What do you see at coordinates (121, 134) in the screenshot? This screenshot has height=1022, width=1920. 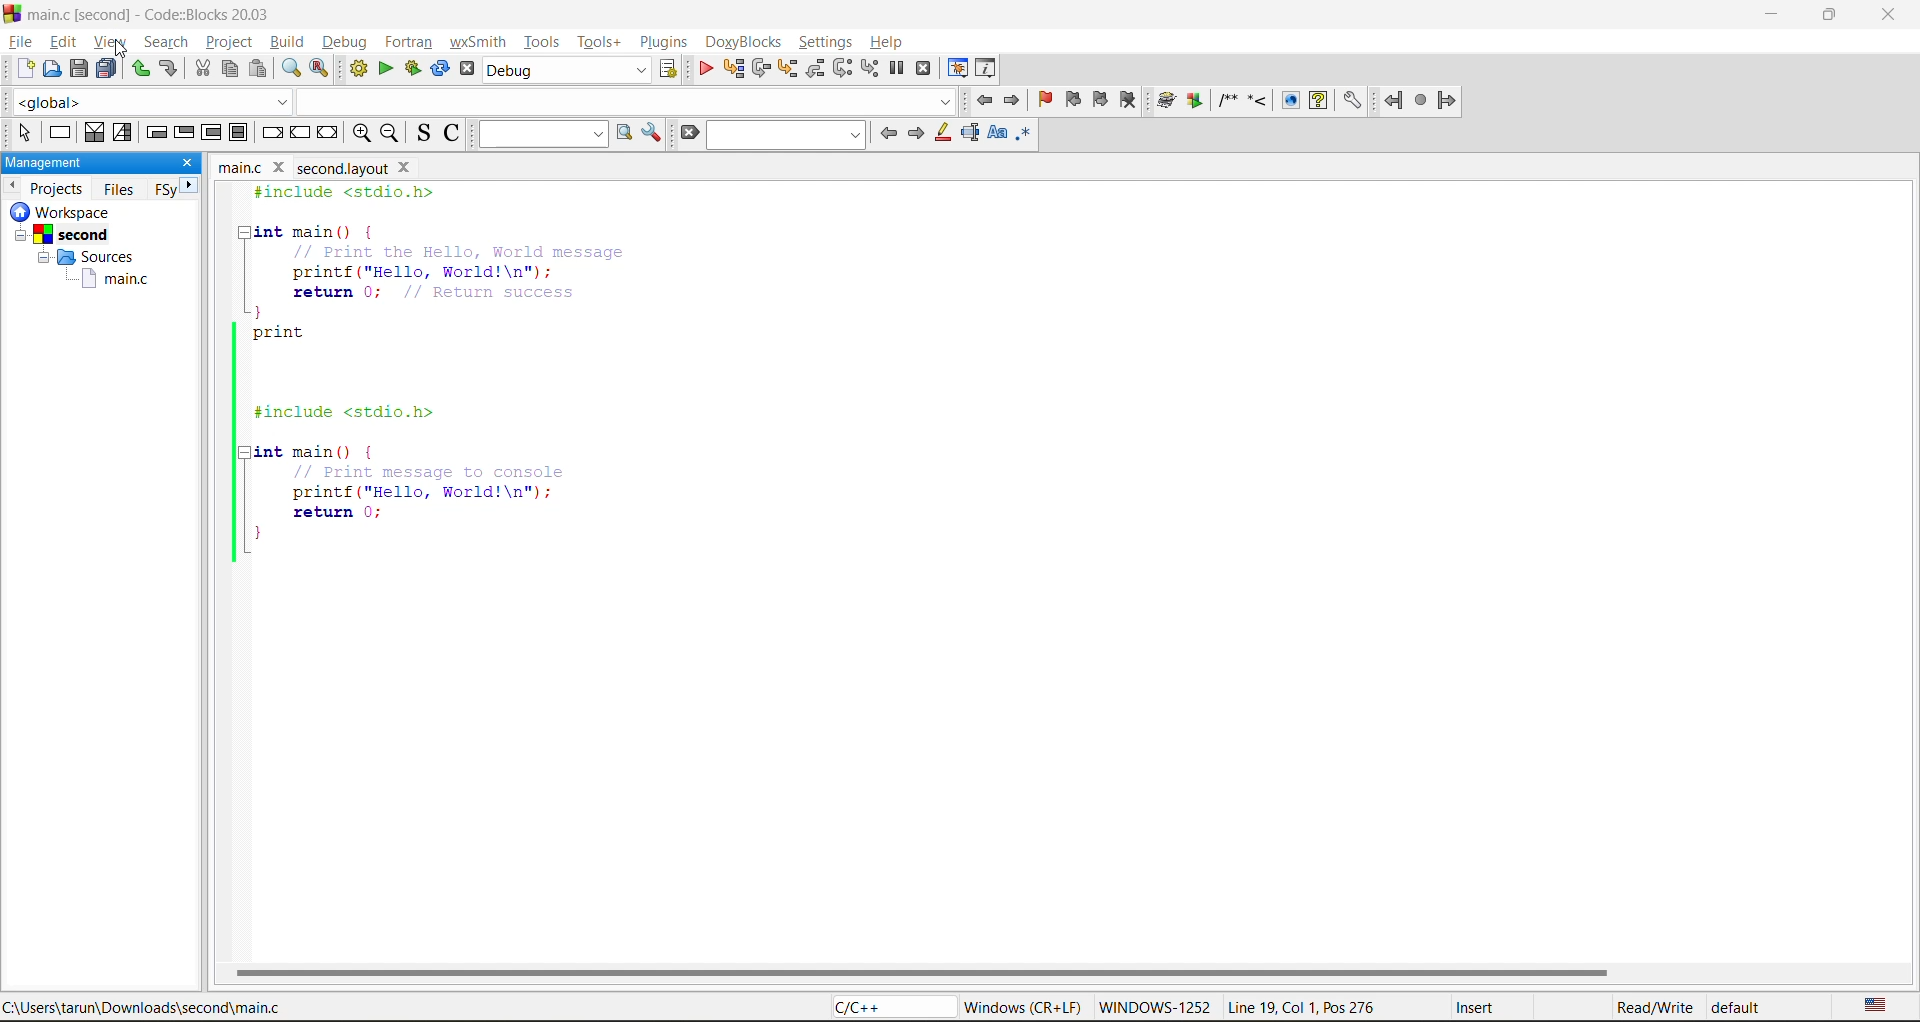 I see `selection` at bounding box center [121, 134].